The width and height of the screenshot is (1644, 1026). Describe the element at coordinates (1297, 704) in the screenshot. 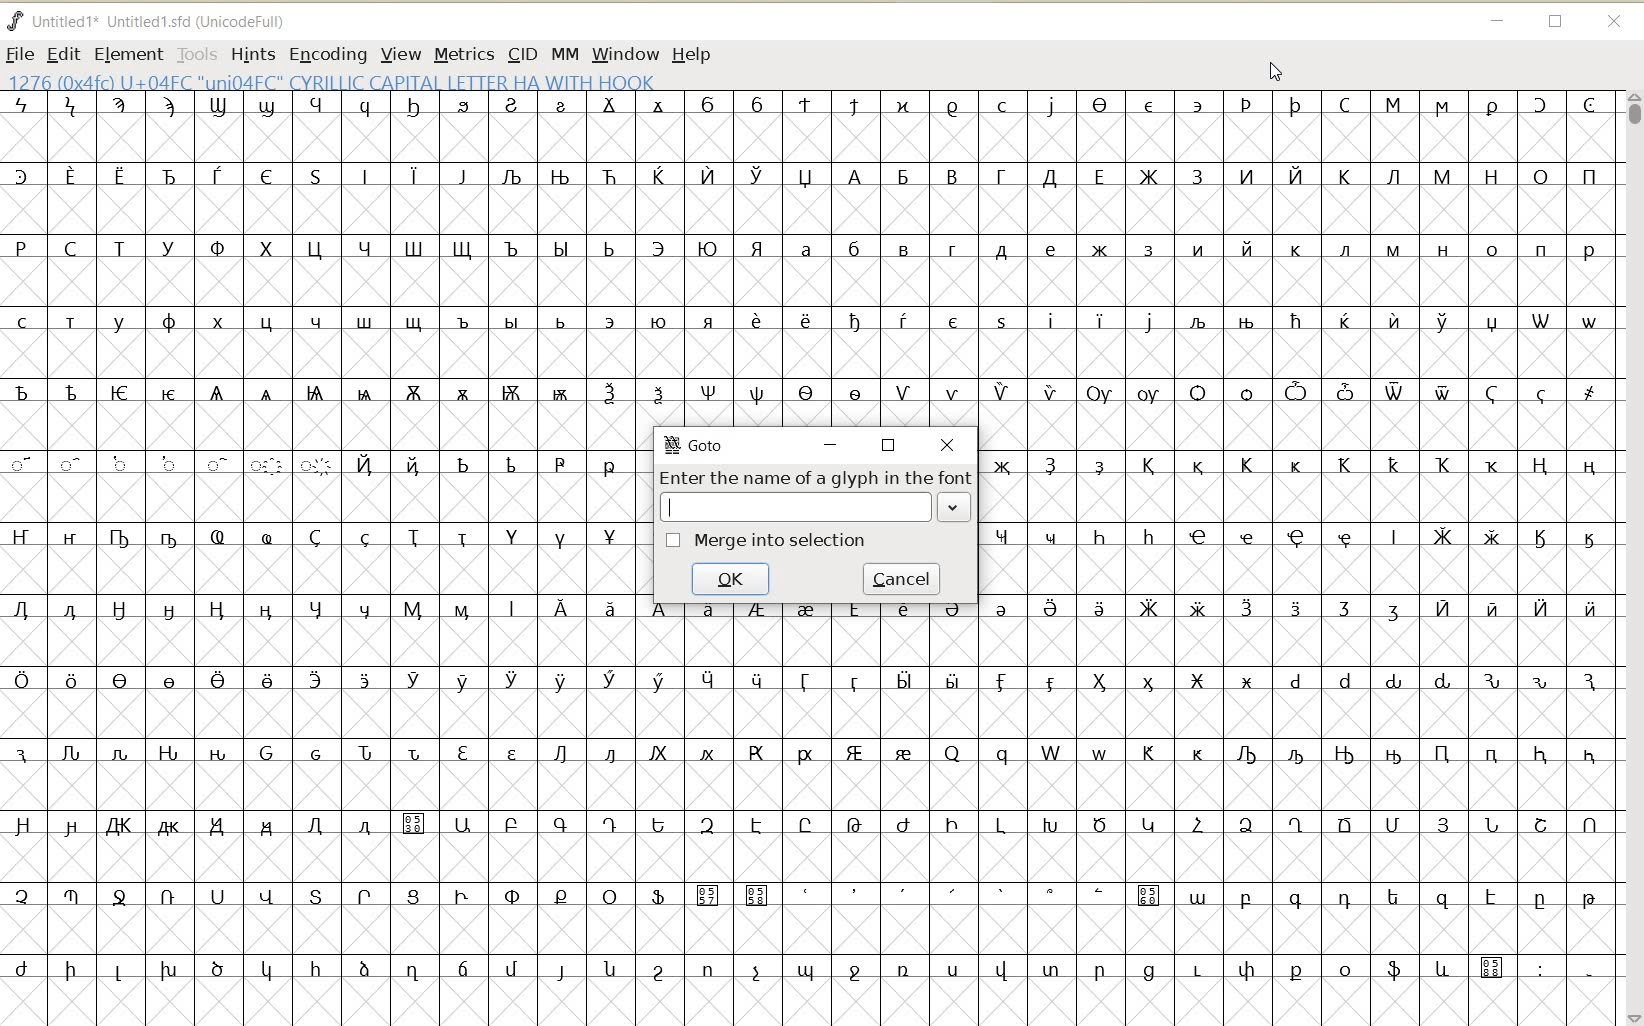

I see `glyph characters` at that location.